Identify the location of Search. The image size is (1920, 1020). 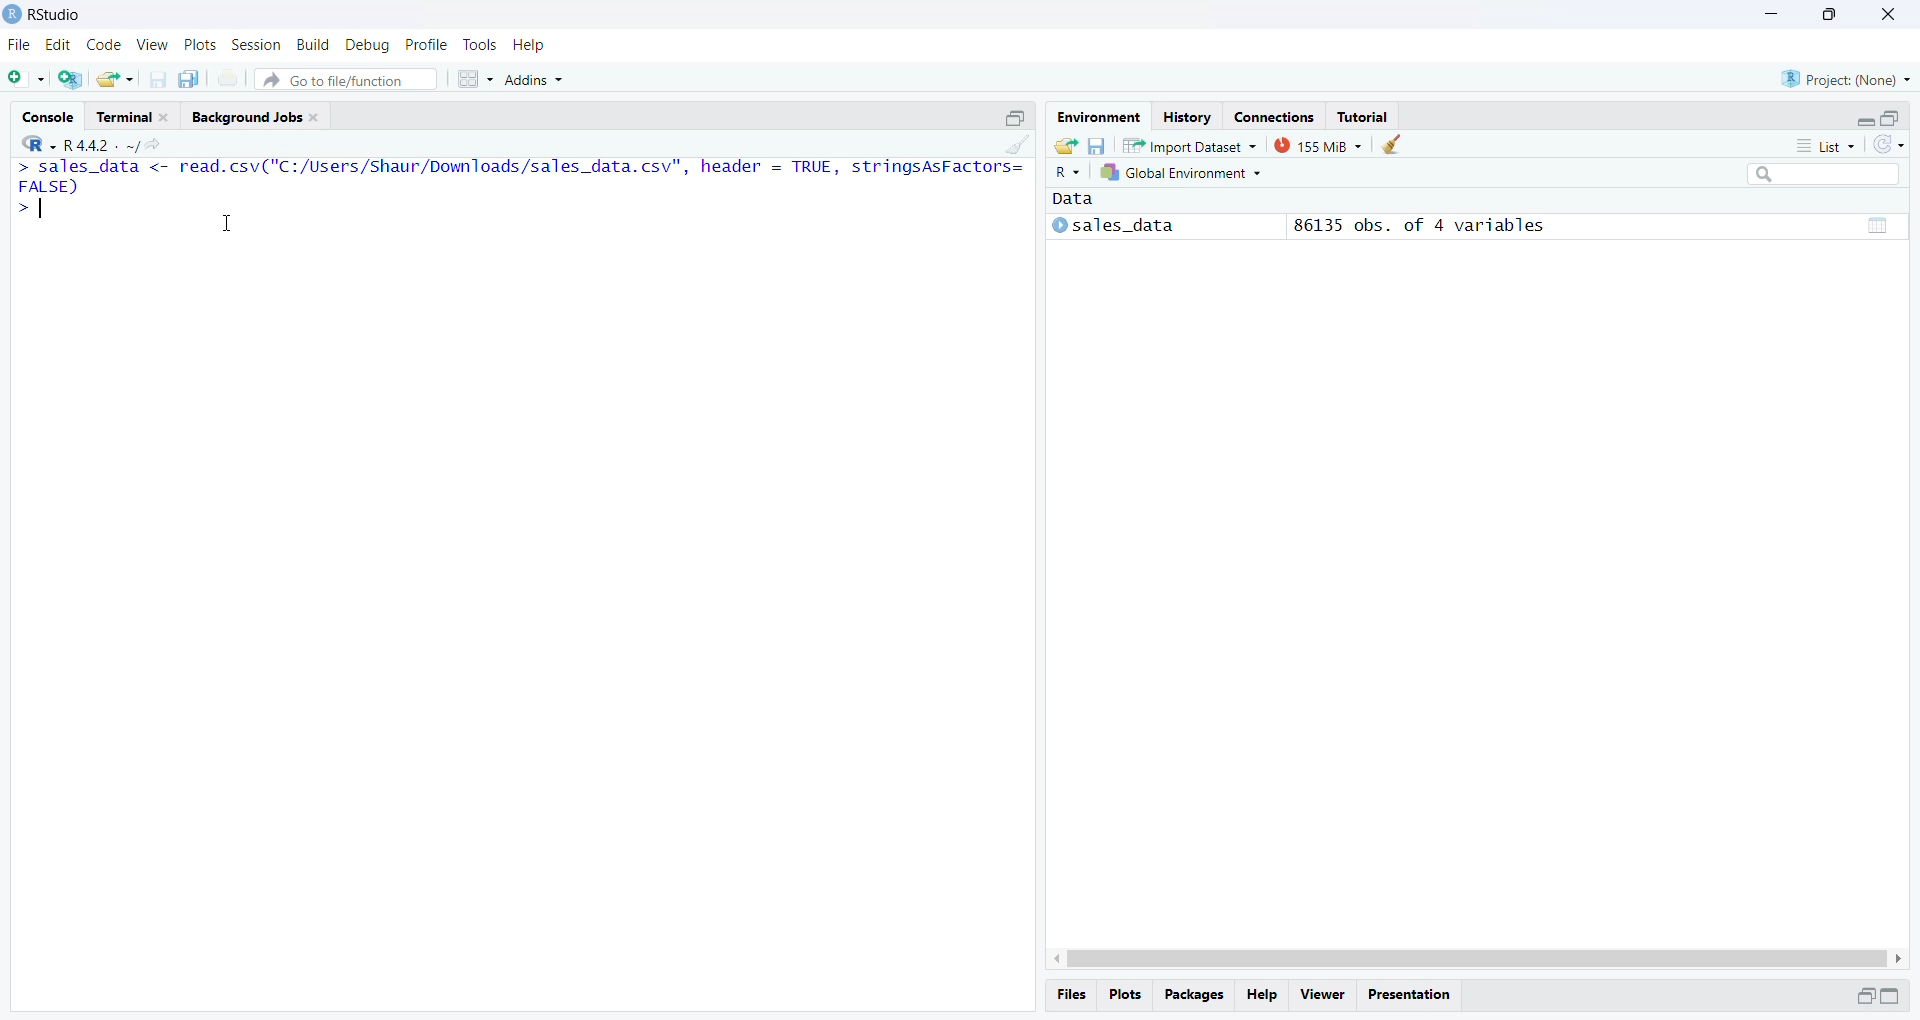
(1822, 176).